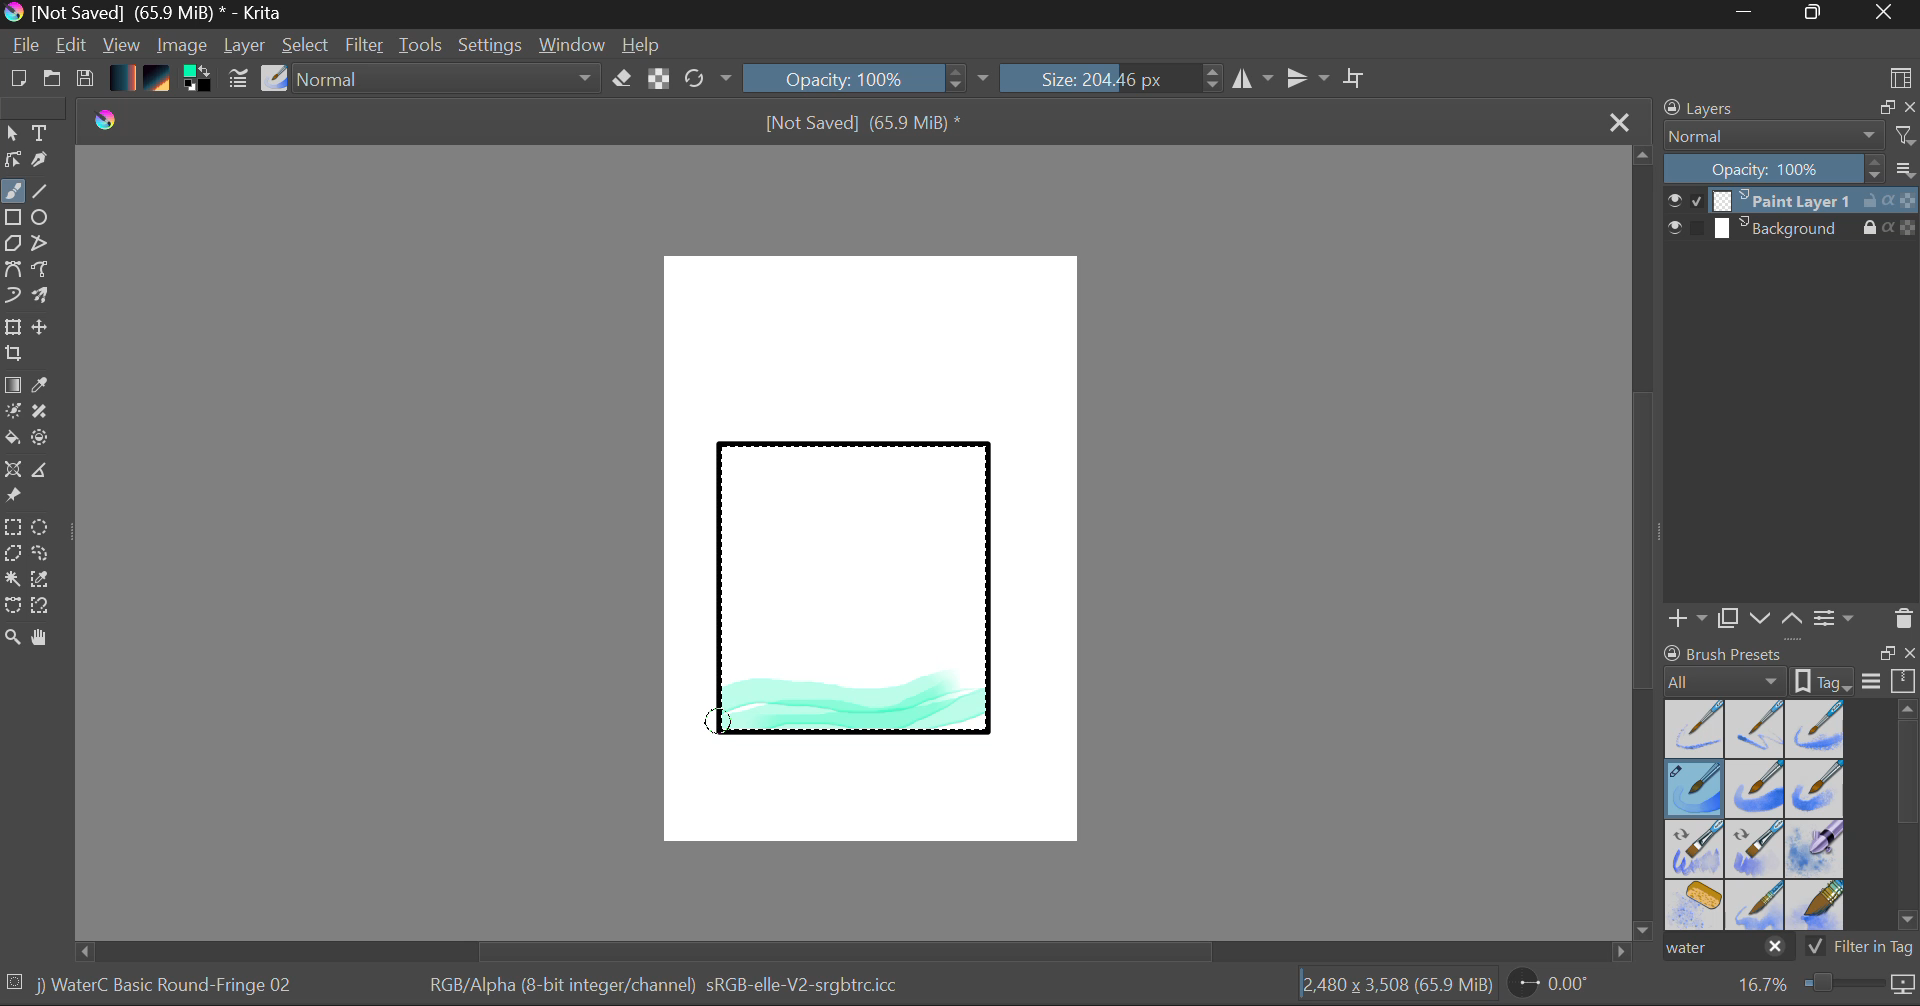  Describe the element at coordinates (44, 386) in the screenshot. I see `Eyedropper` at that location.